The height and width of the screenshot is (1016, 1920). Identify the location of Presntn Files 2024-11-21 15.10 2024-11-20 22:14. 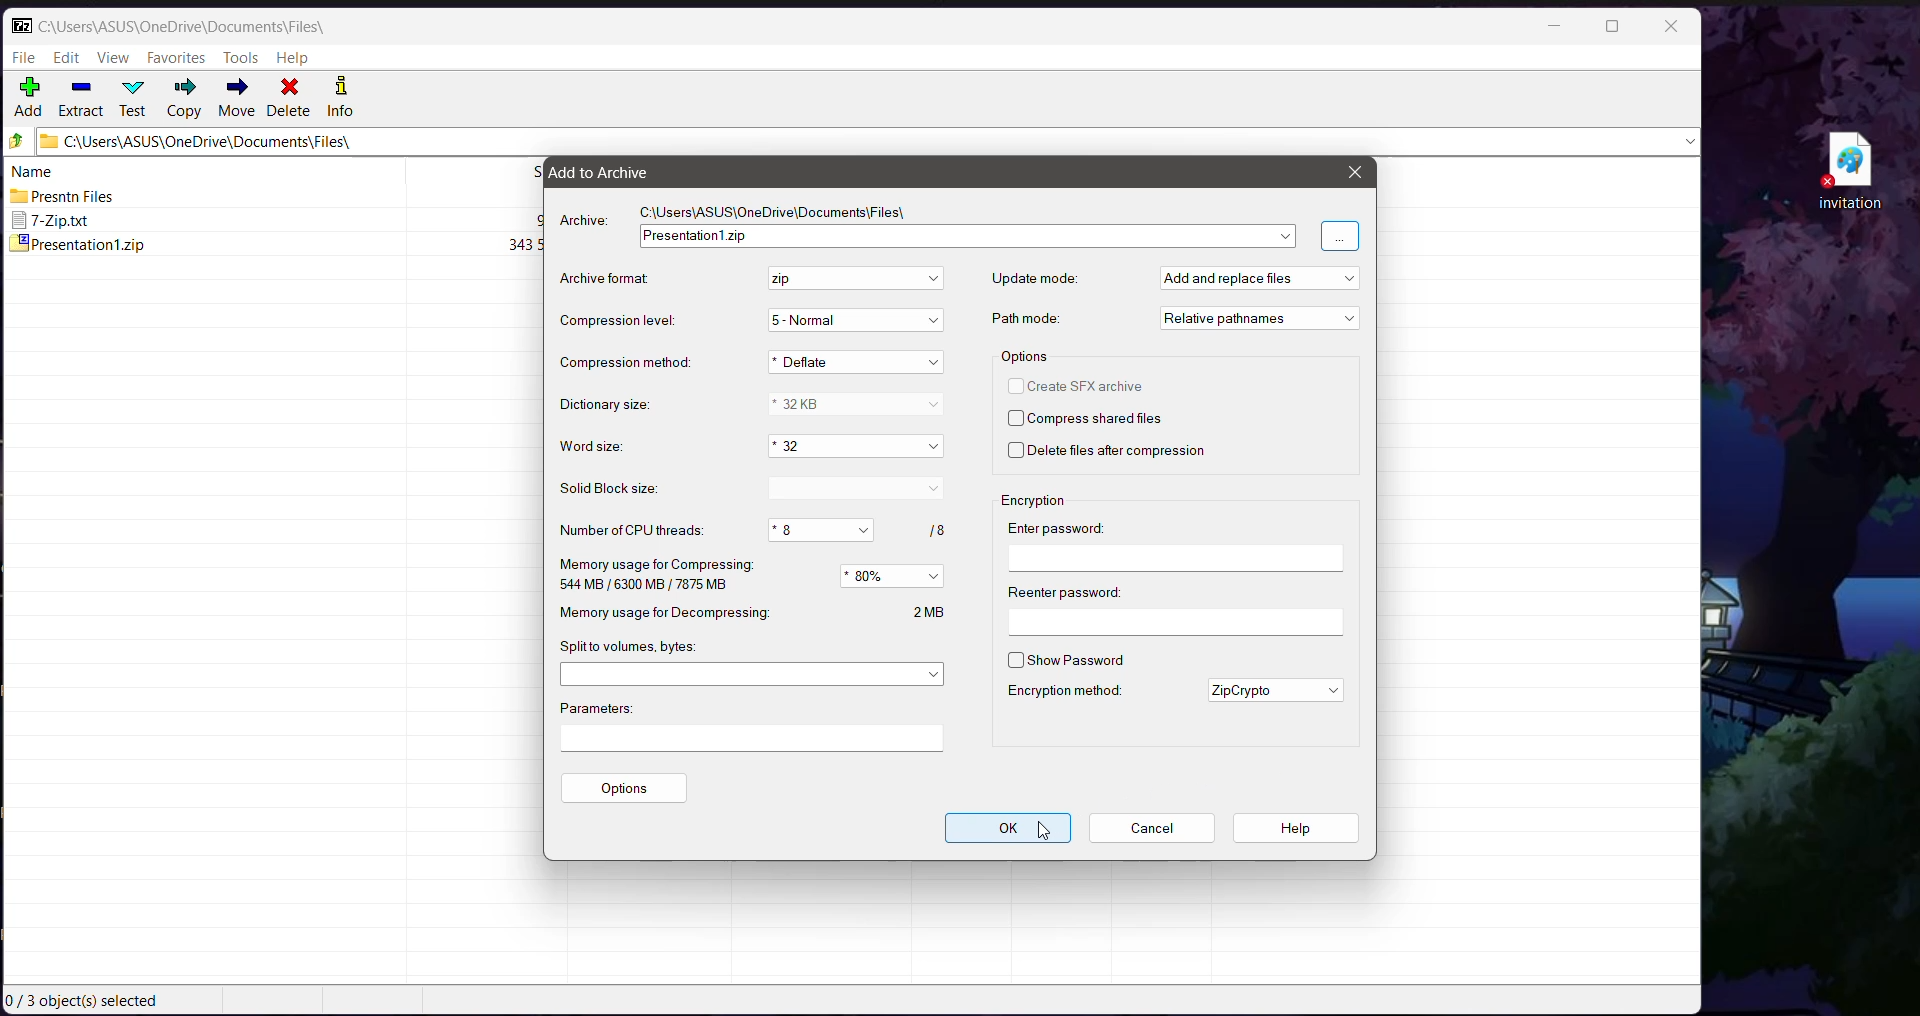
(276, 196).